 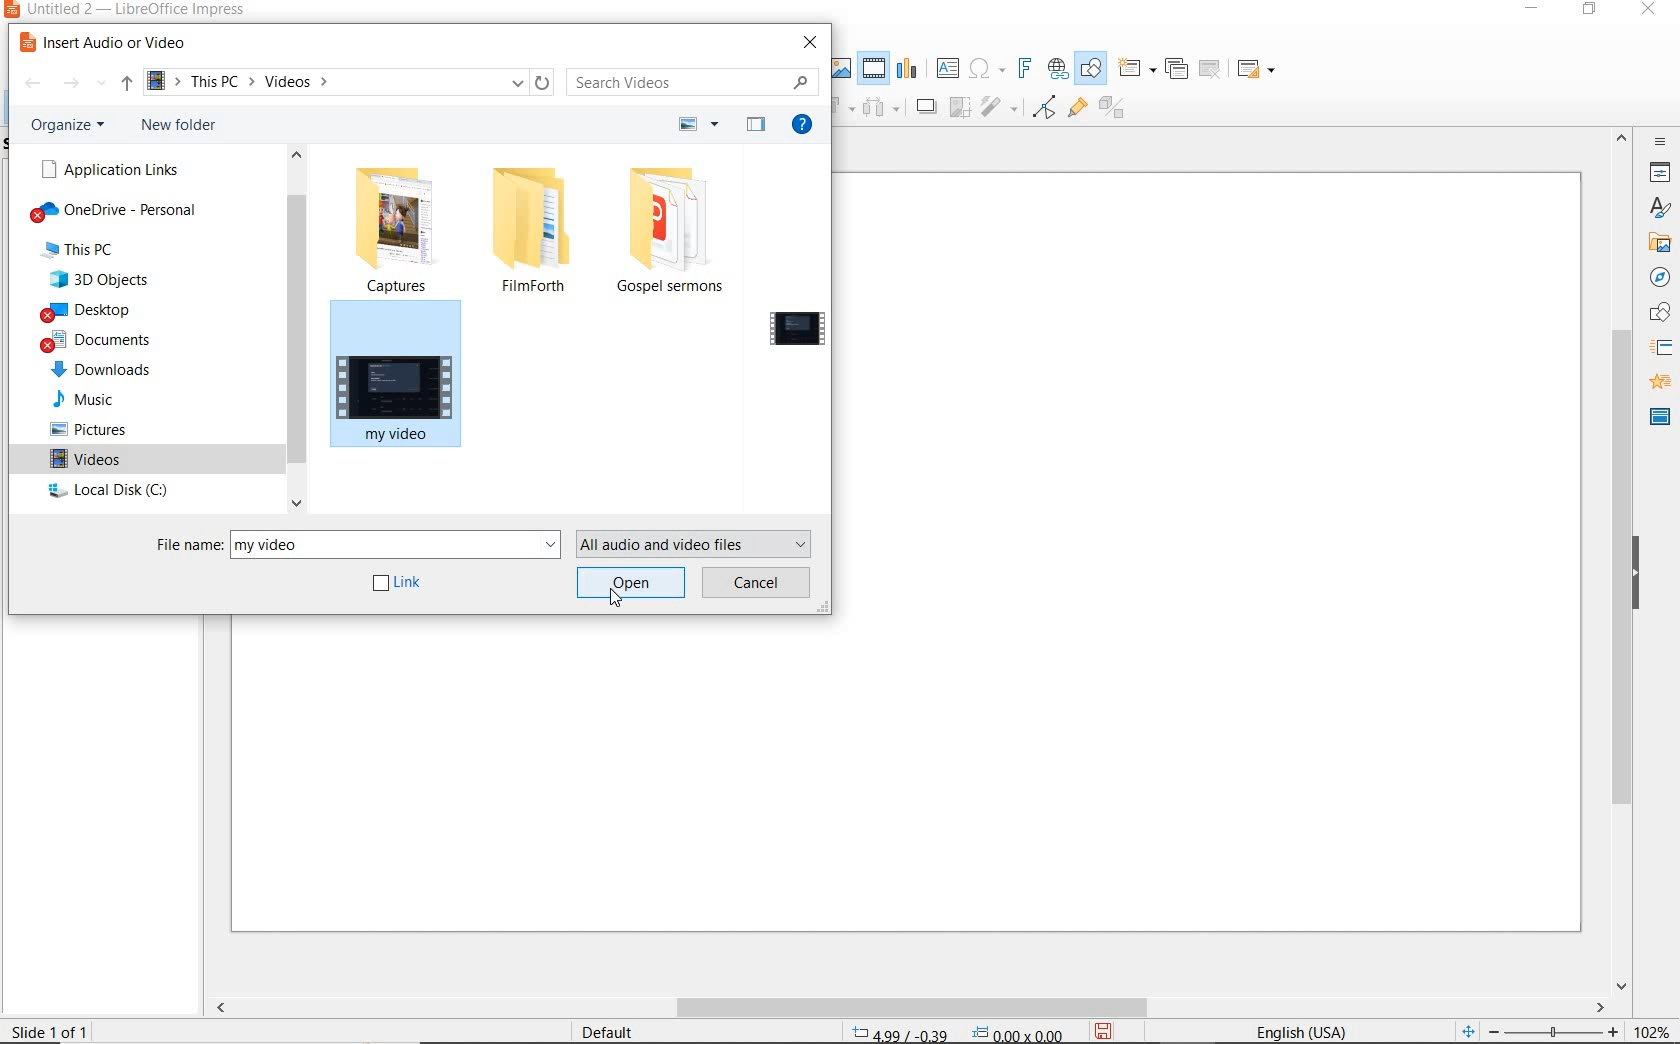 I want to click on TOGGLE POINT EDIT MODE, so click(x=1046, y=107).